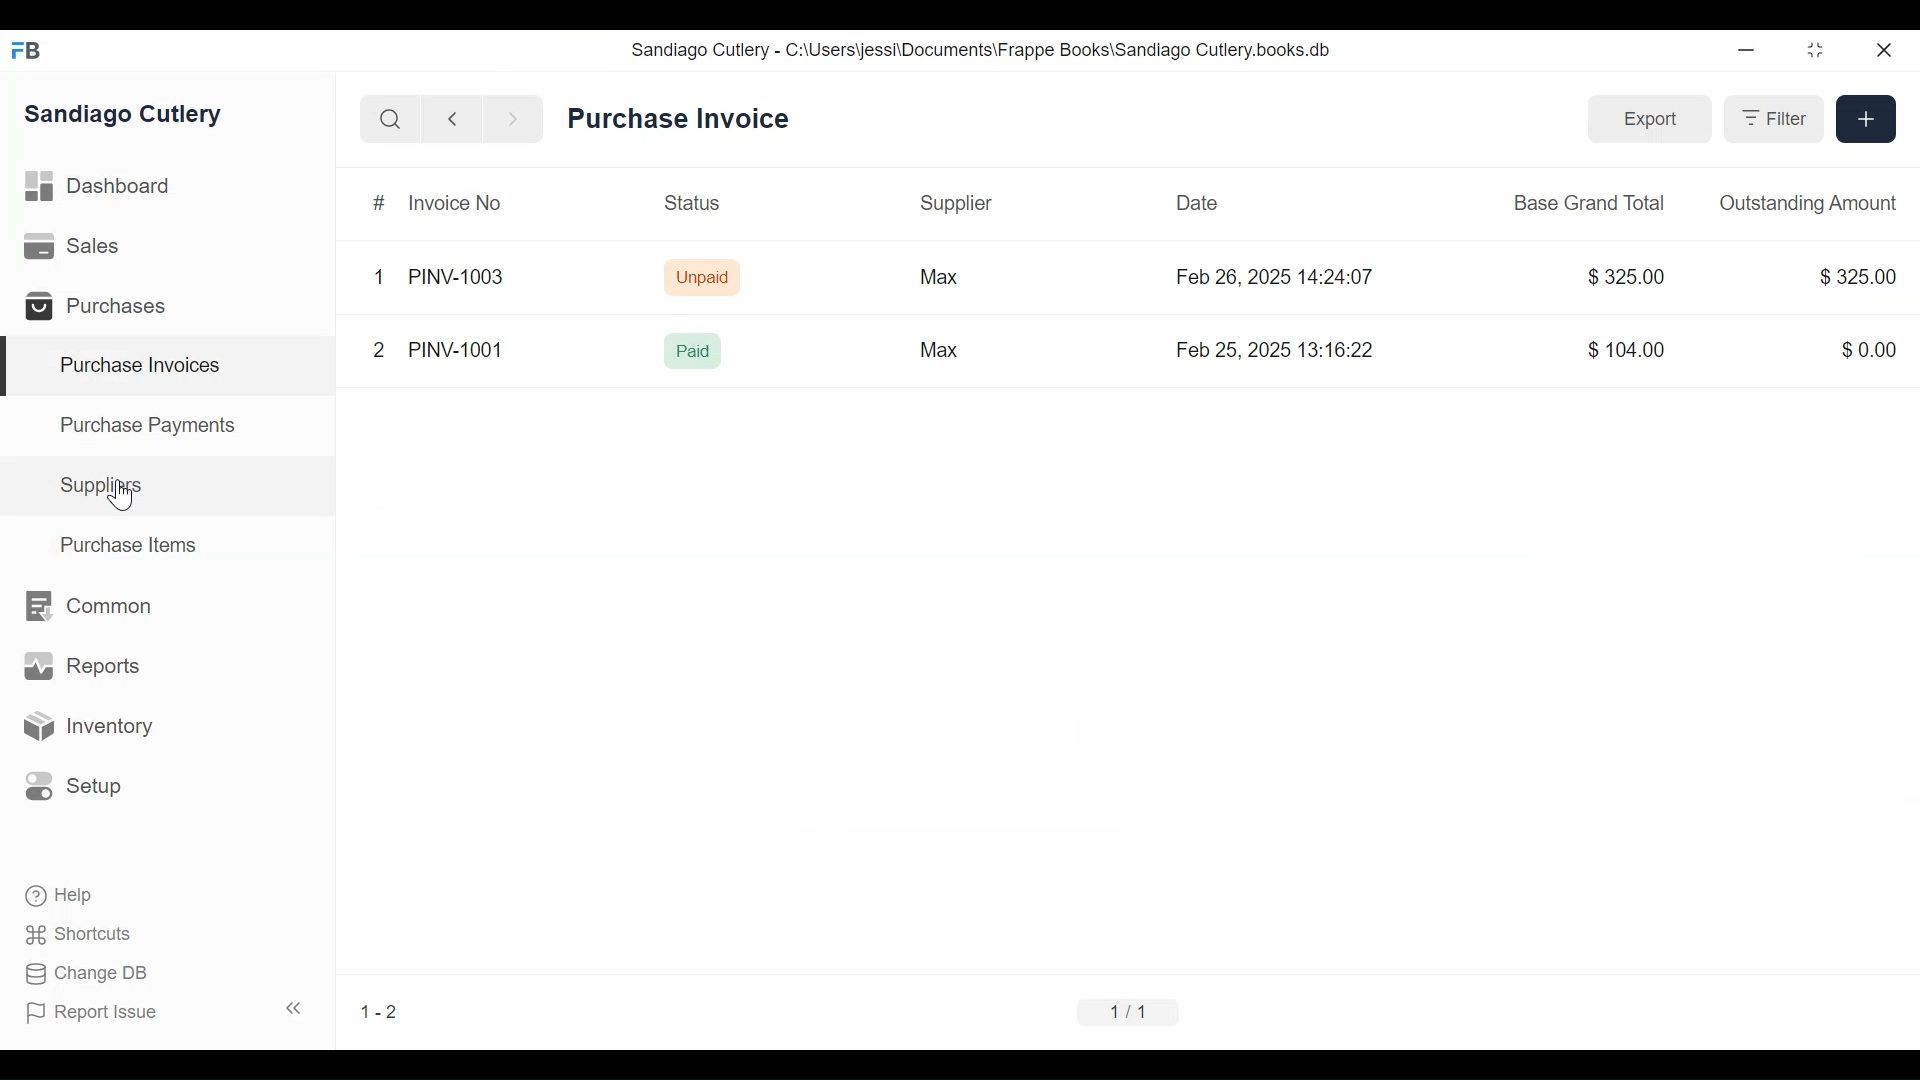 The width and height of the screenshot is (1920, 1080). What do you see at coordinates (83, 786) in the screenshot?
I see `Setup` at bounding box center [83, 786].